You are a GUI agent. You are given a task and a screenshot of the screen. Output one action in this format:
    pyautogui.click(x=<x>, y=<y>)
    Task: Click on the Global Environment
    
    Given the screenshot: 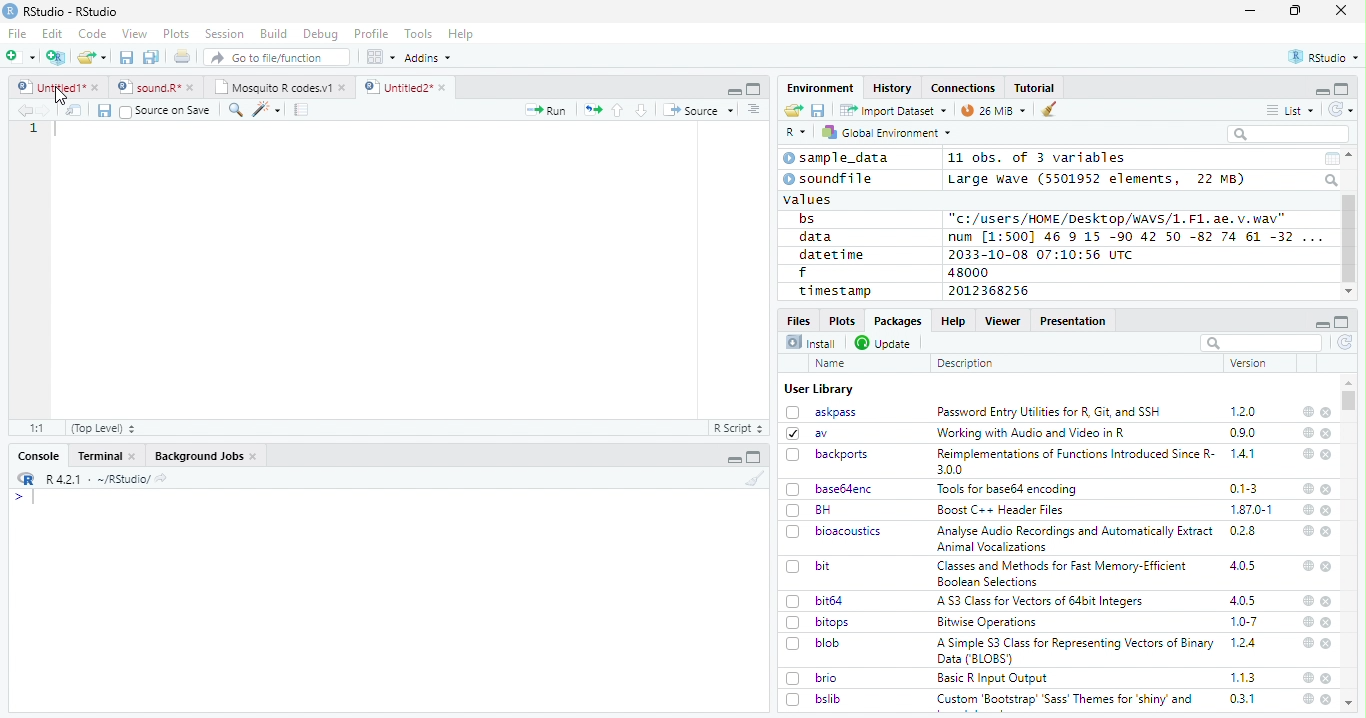 What is the action you would take?
    pyautogui.click(x=888, y=131)
    